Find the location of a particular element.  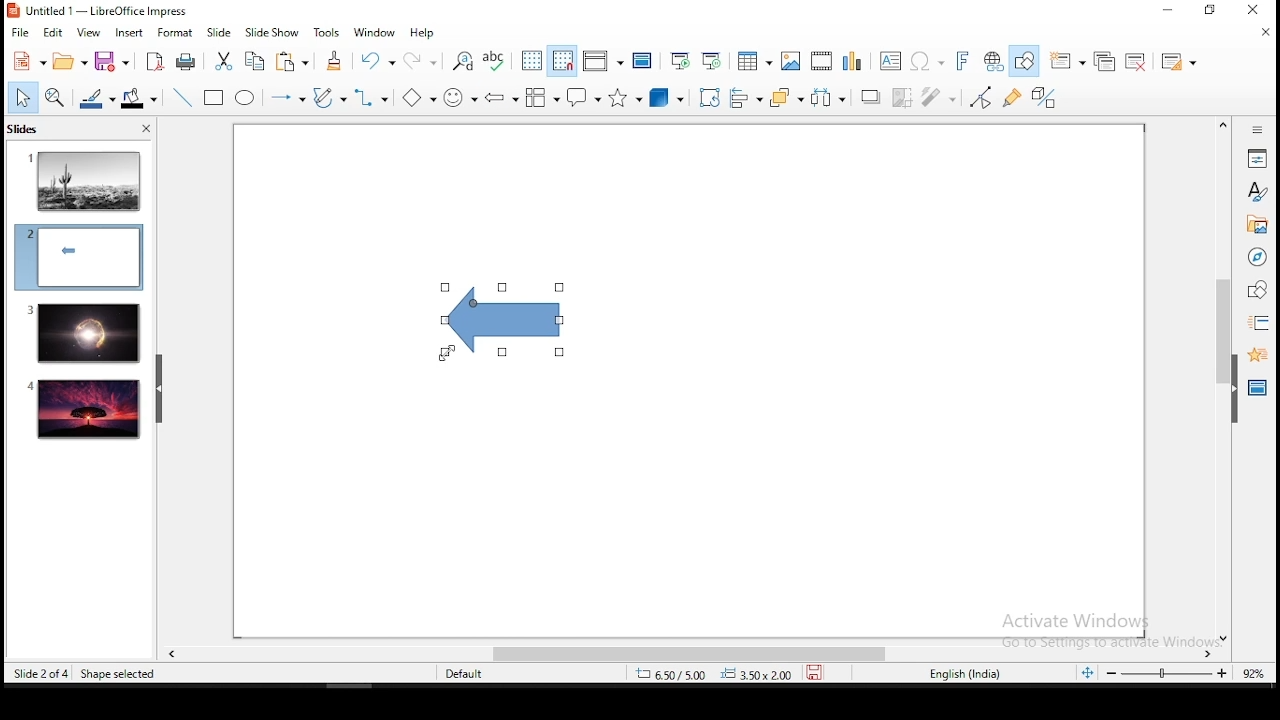

text box is located at coordinates (888, 61).